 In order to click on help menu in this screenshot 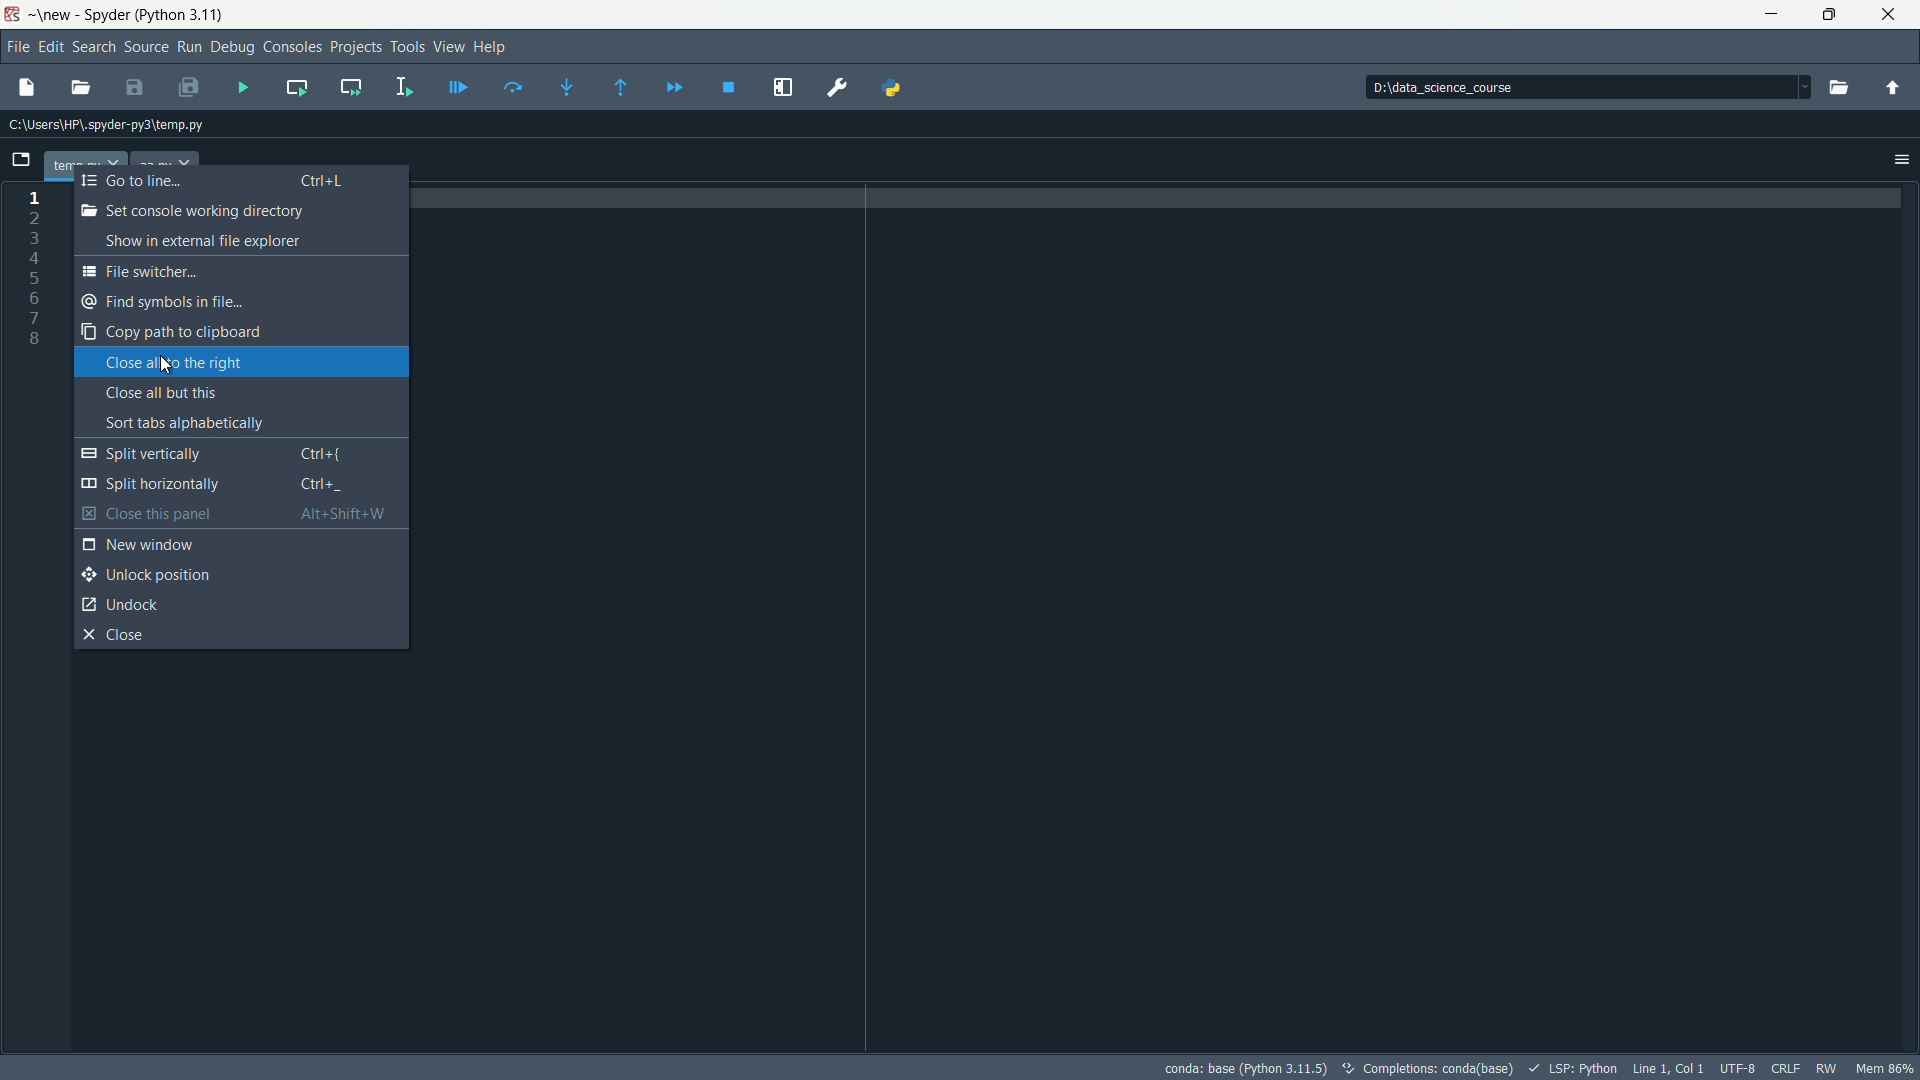, I will do `click(494, 47)`.